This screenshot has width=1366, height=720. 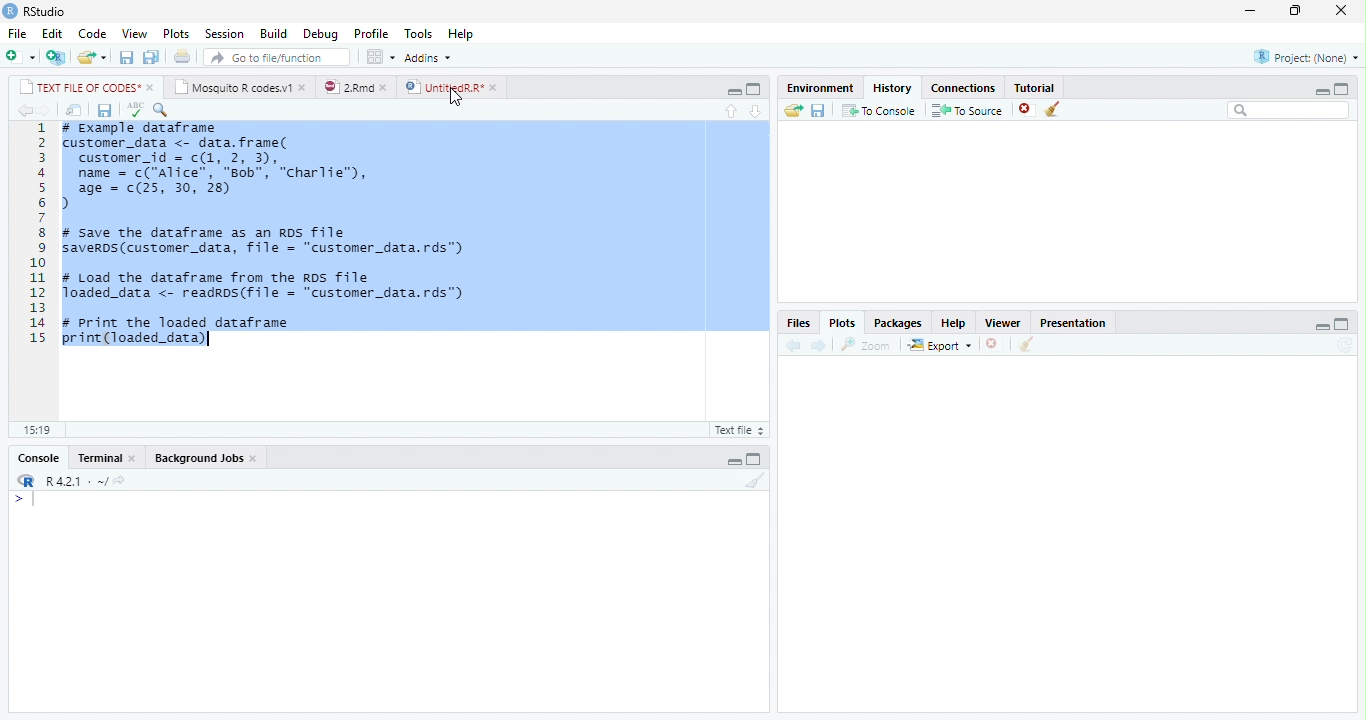 I want to click on #Example dataframe customer_data <- data.frame(customer_id = c(1, 2, 3),name = c("Alice”, "Bob", "charlie"),age - (25, 30, 28)), so click(x=223, y=167).